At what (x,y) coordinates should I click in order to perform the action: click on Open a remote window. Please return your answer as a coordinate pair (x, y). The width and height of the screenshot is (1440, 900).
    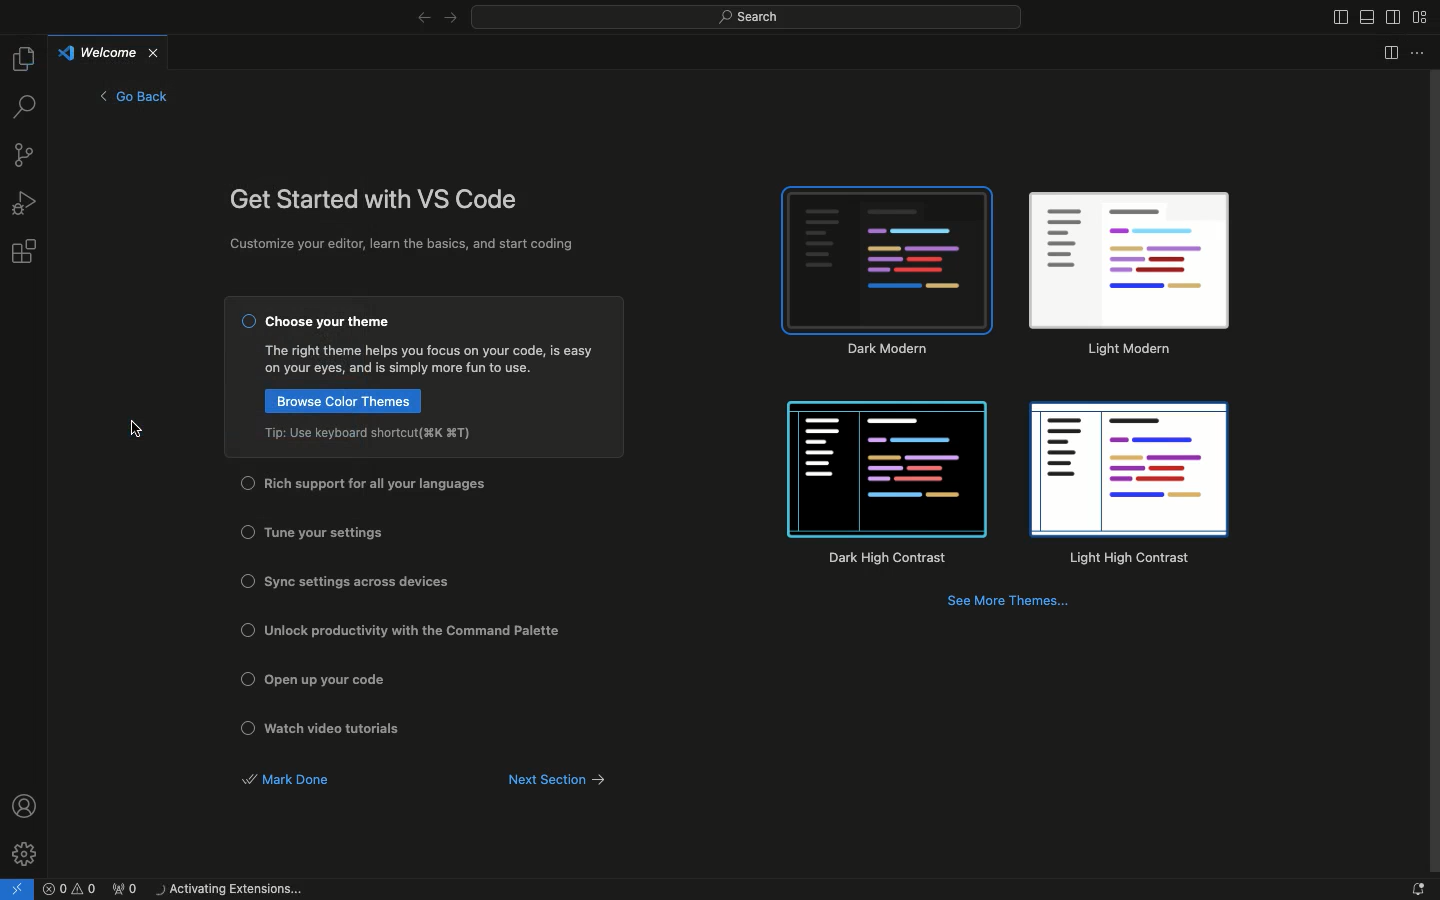
    Looking at the image, I should click on (20, 887).